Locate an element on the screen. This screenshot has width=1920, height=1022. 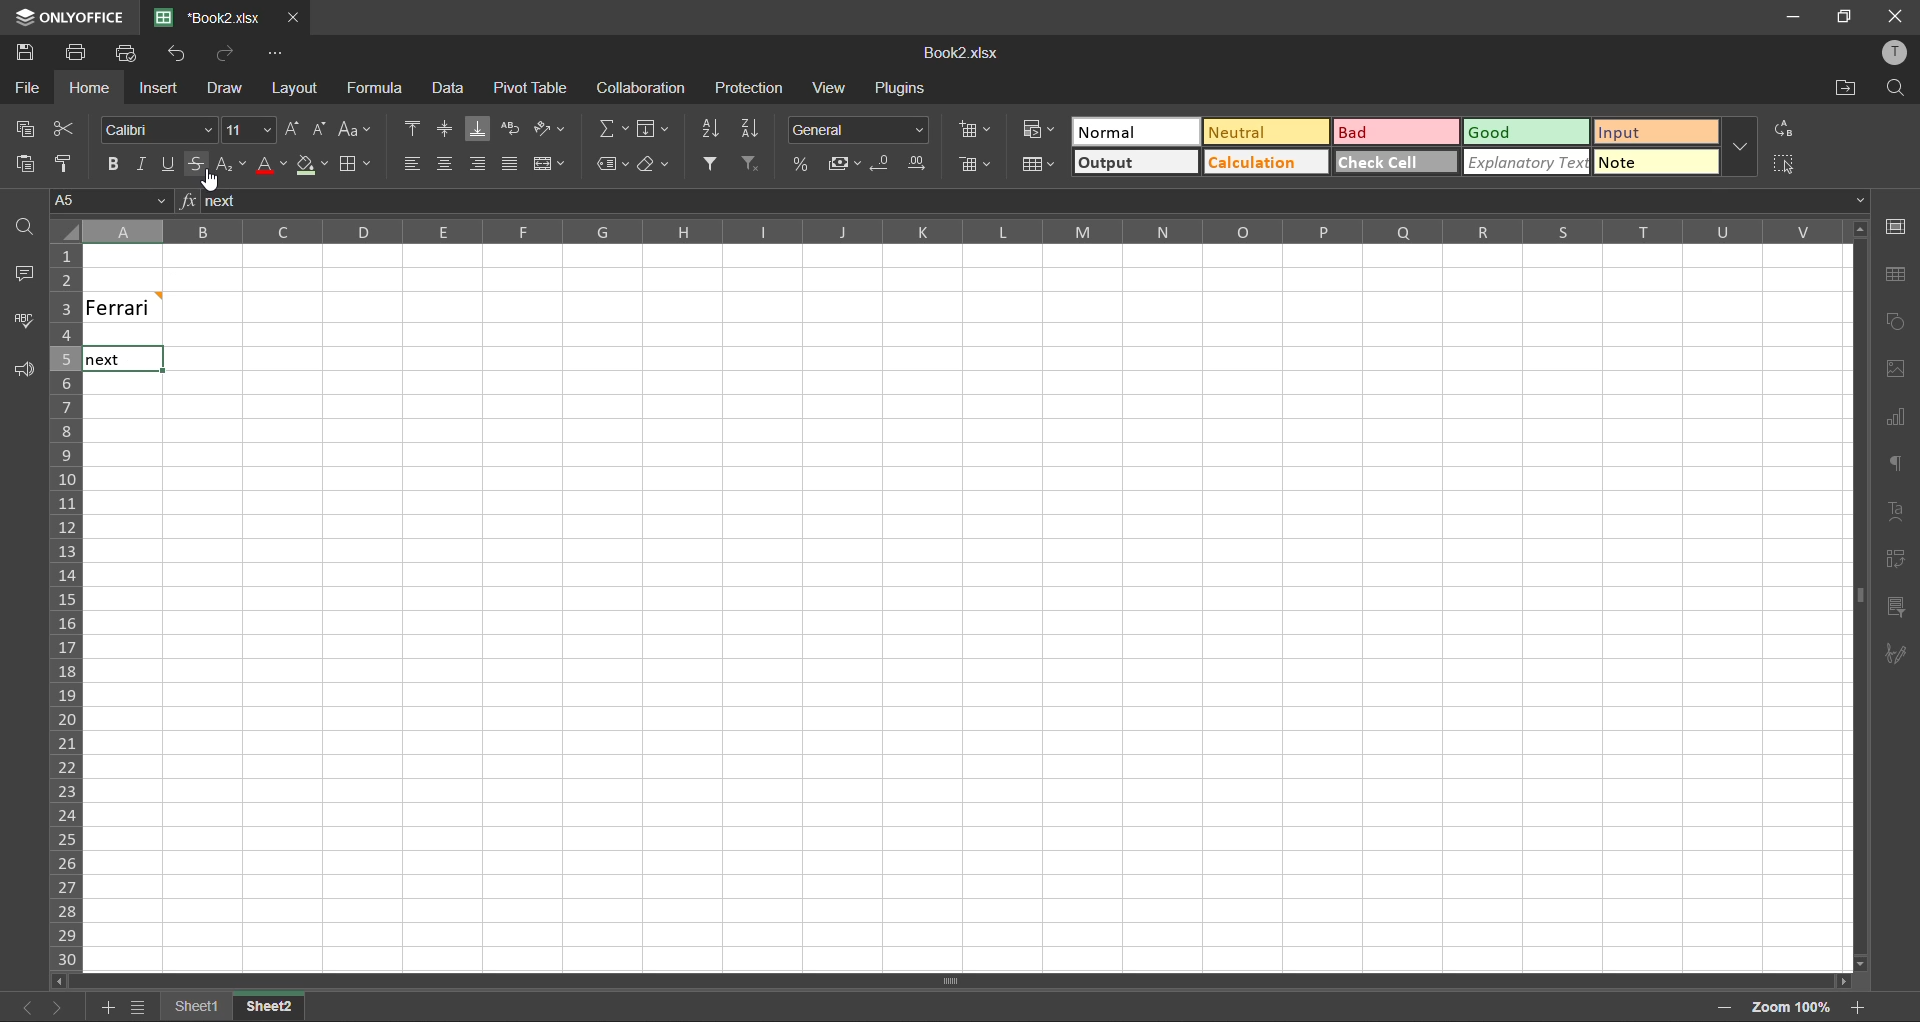
draw is located at coordinates (225, 89).